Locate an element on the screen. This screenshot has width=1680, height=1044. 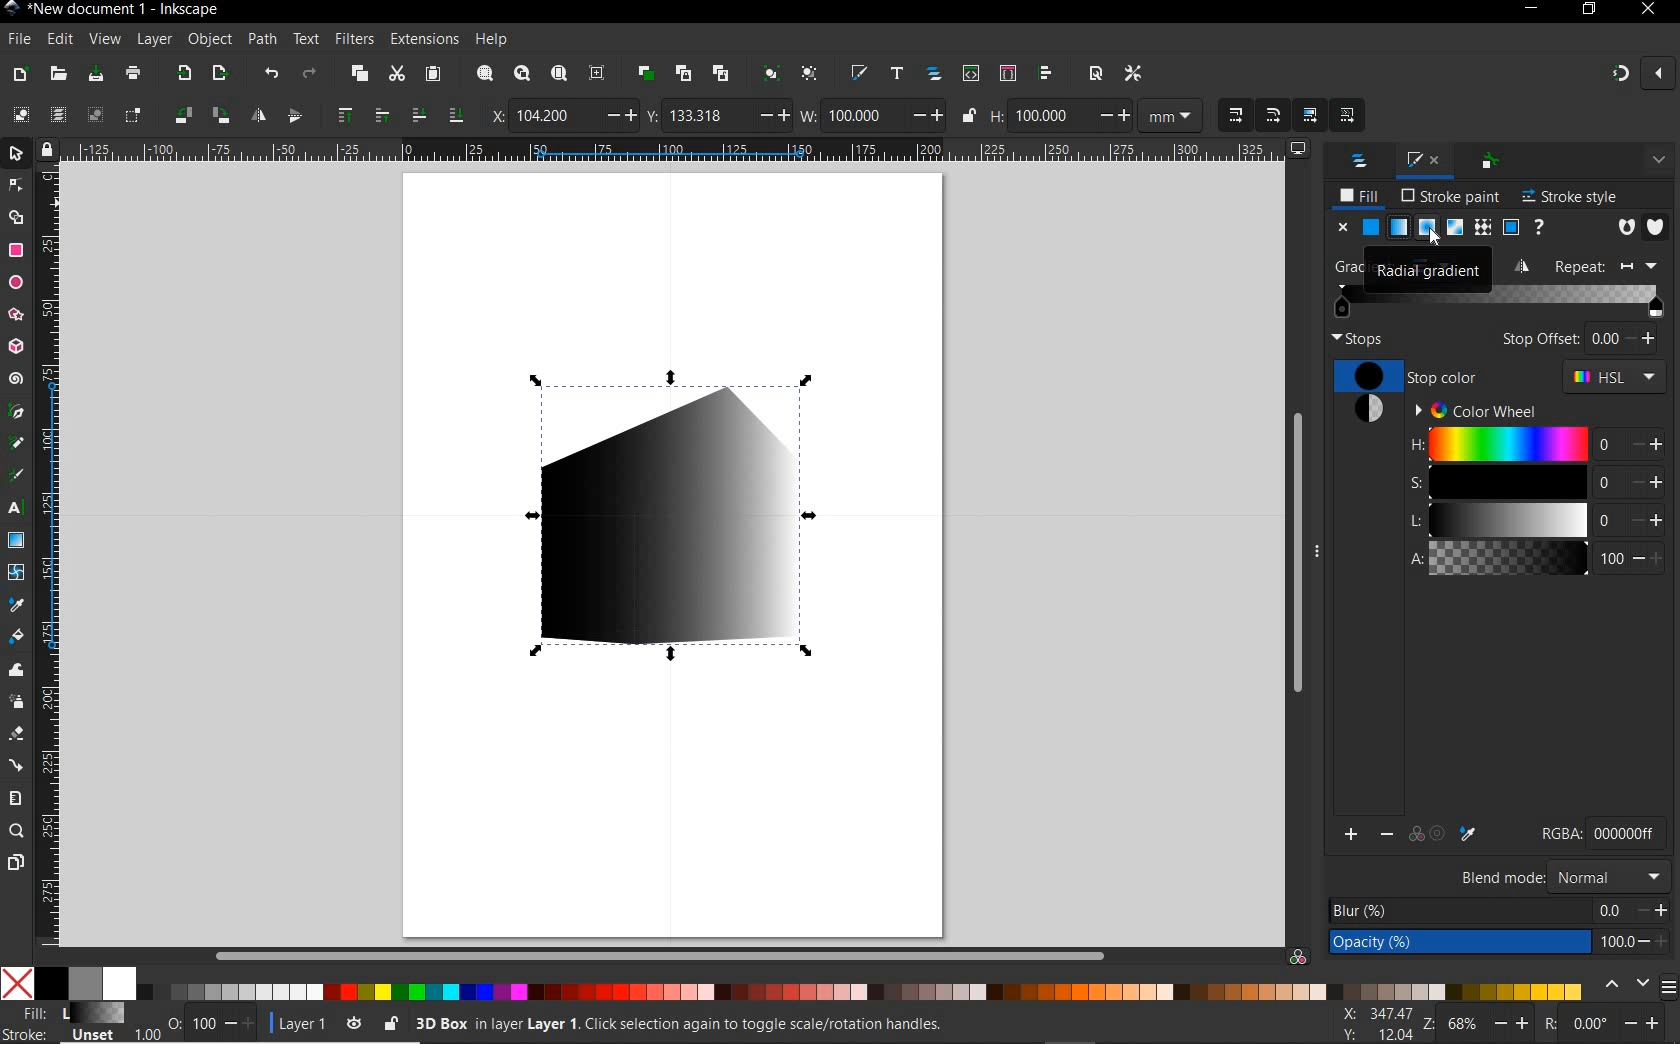
FILE is located at coordinates (18, 40).